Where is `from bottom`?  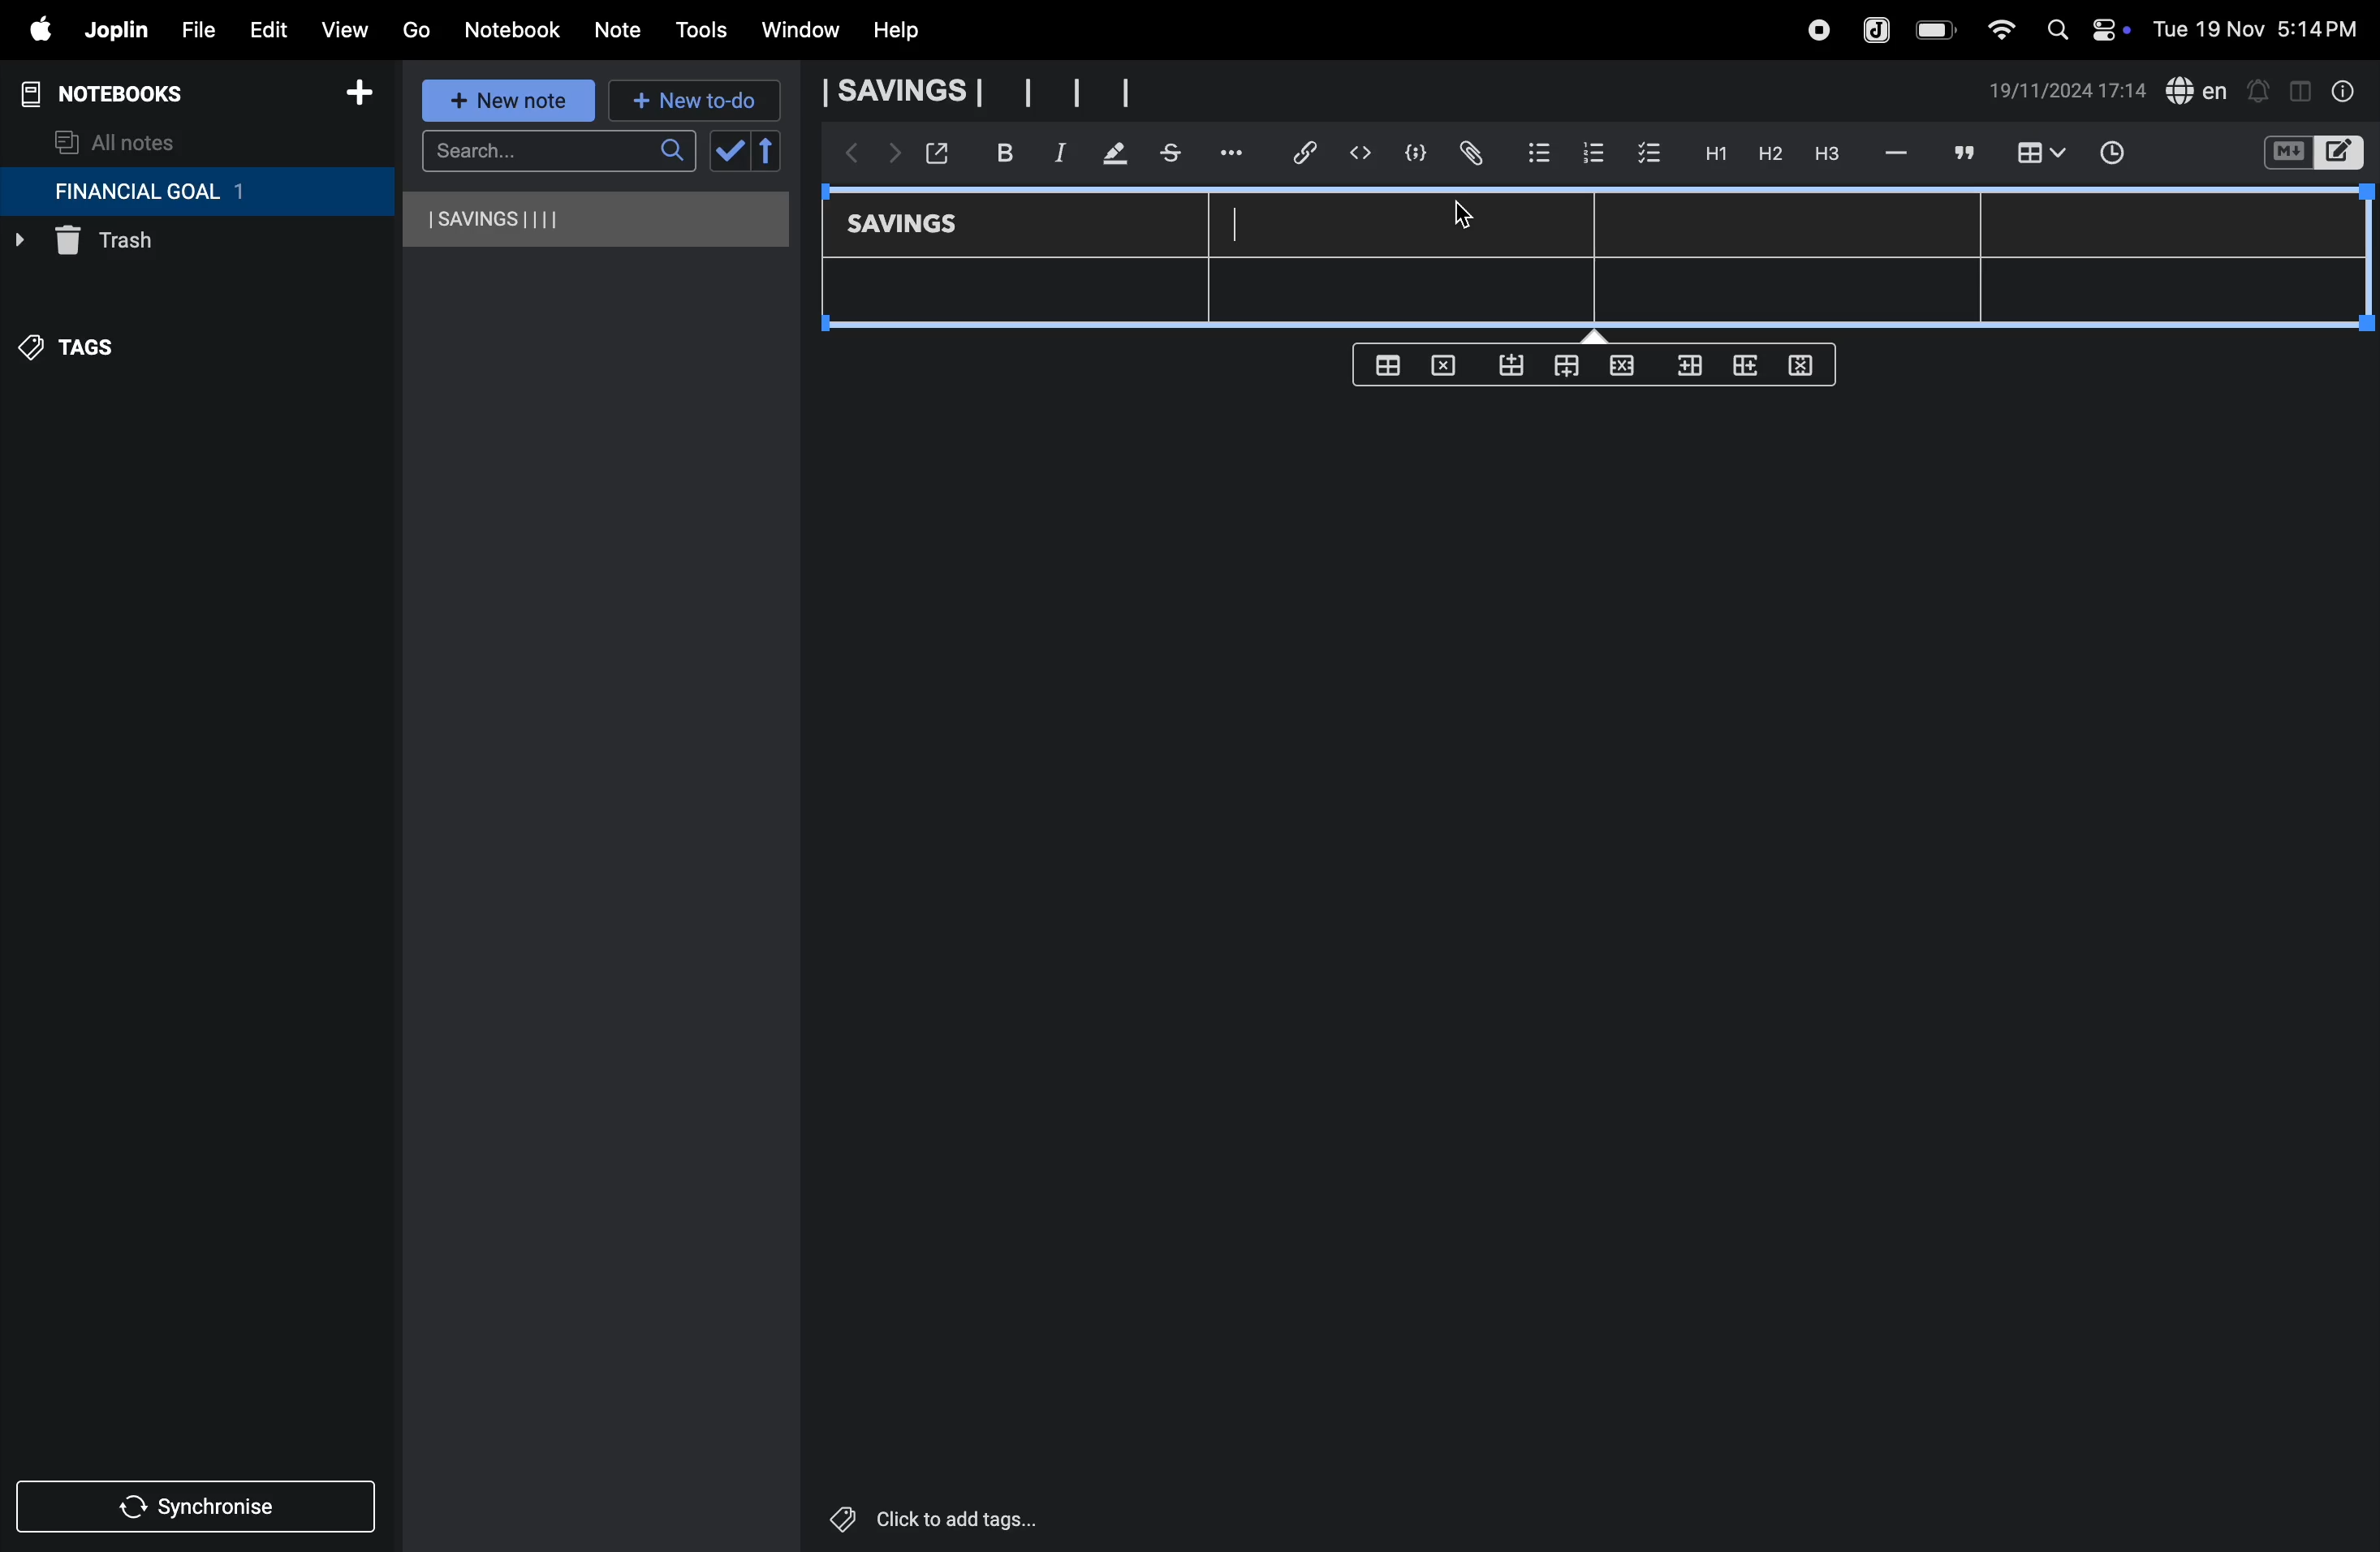 from bottom is located at coordinates (1513, 366).